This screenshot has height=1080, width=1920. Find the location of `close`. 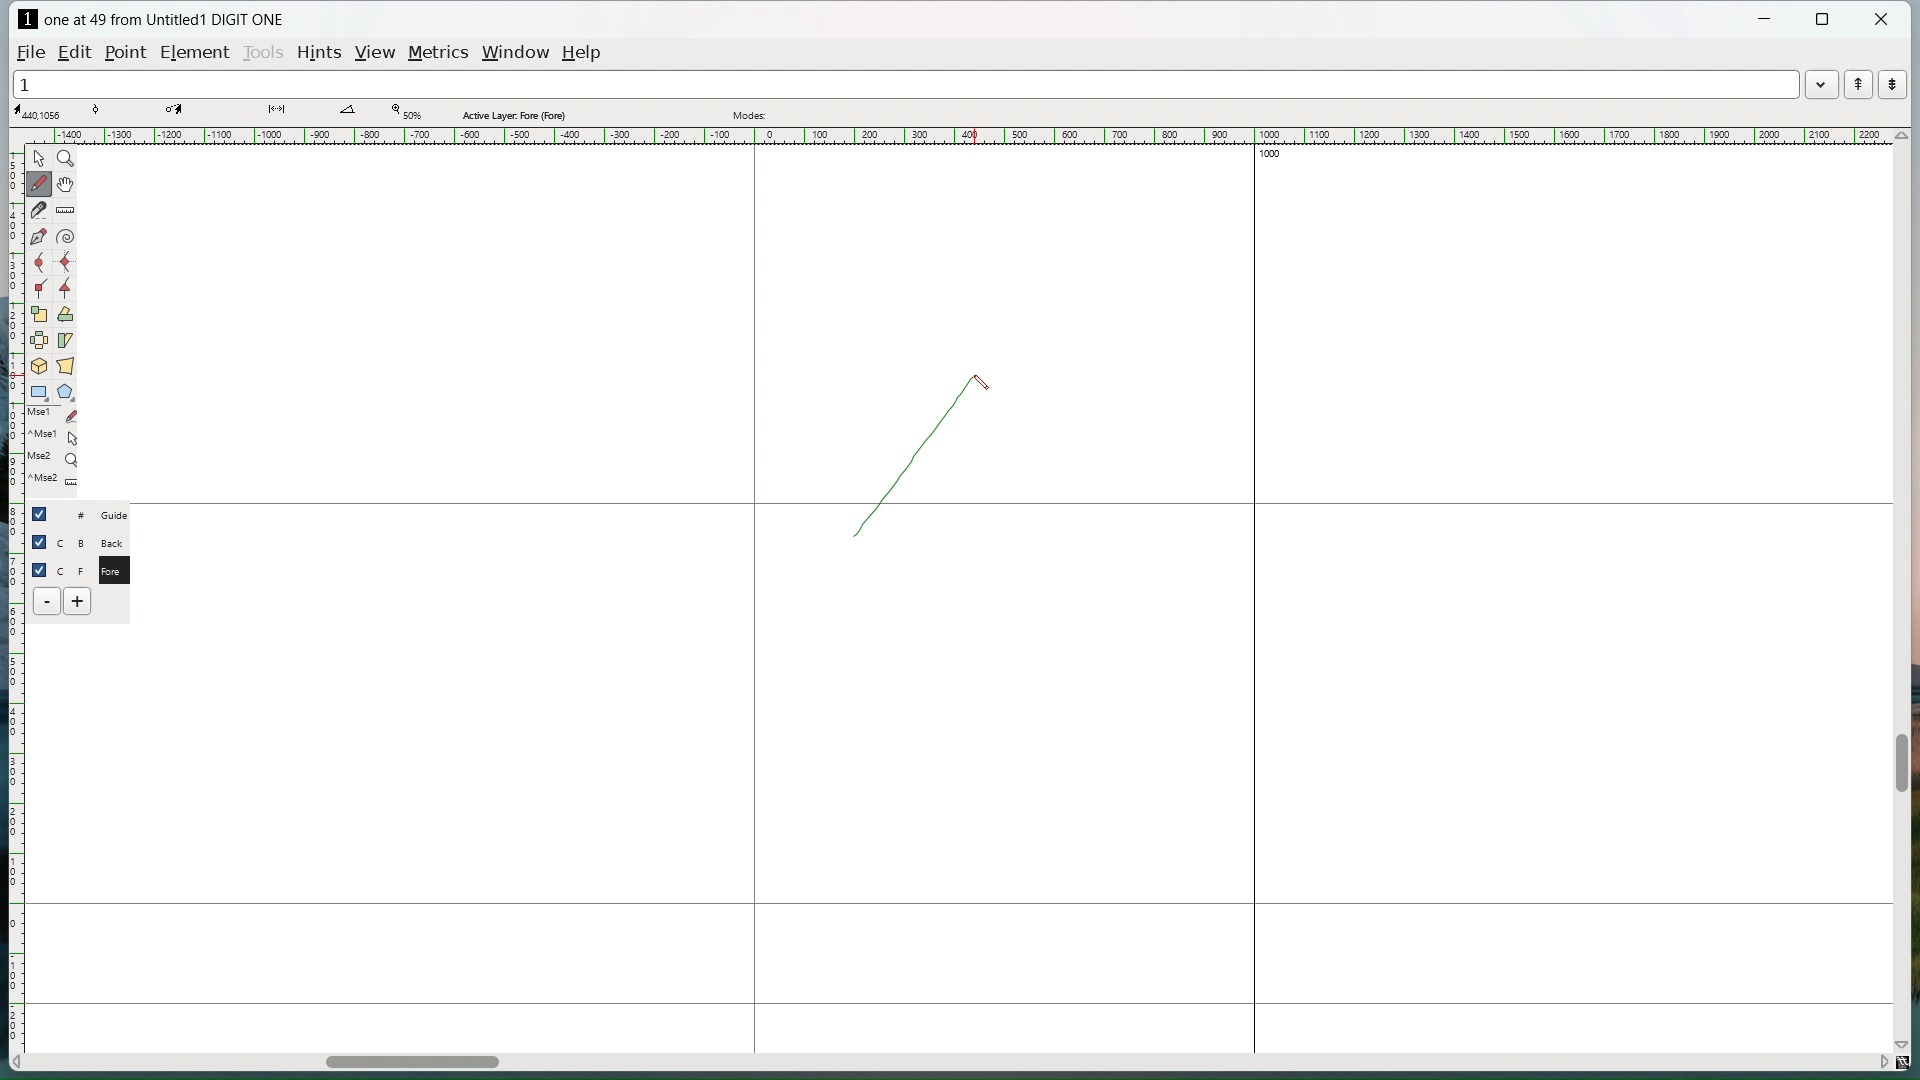

close is located at coordinates (1881, 19).